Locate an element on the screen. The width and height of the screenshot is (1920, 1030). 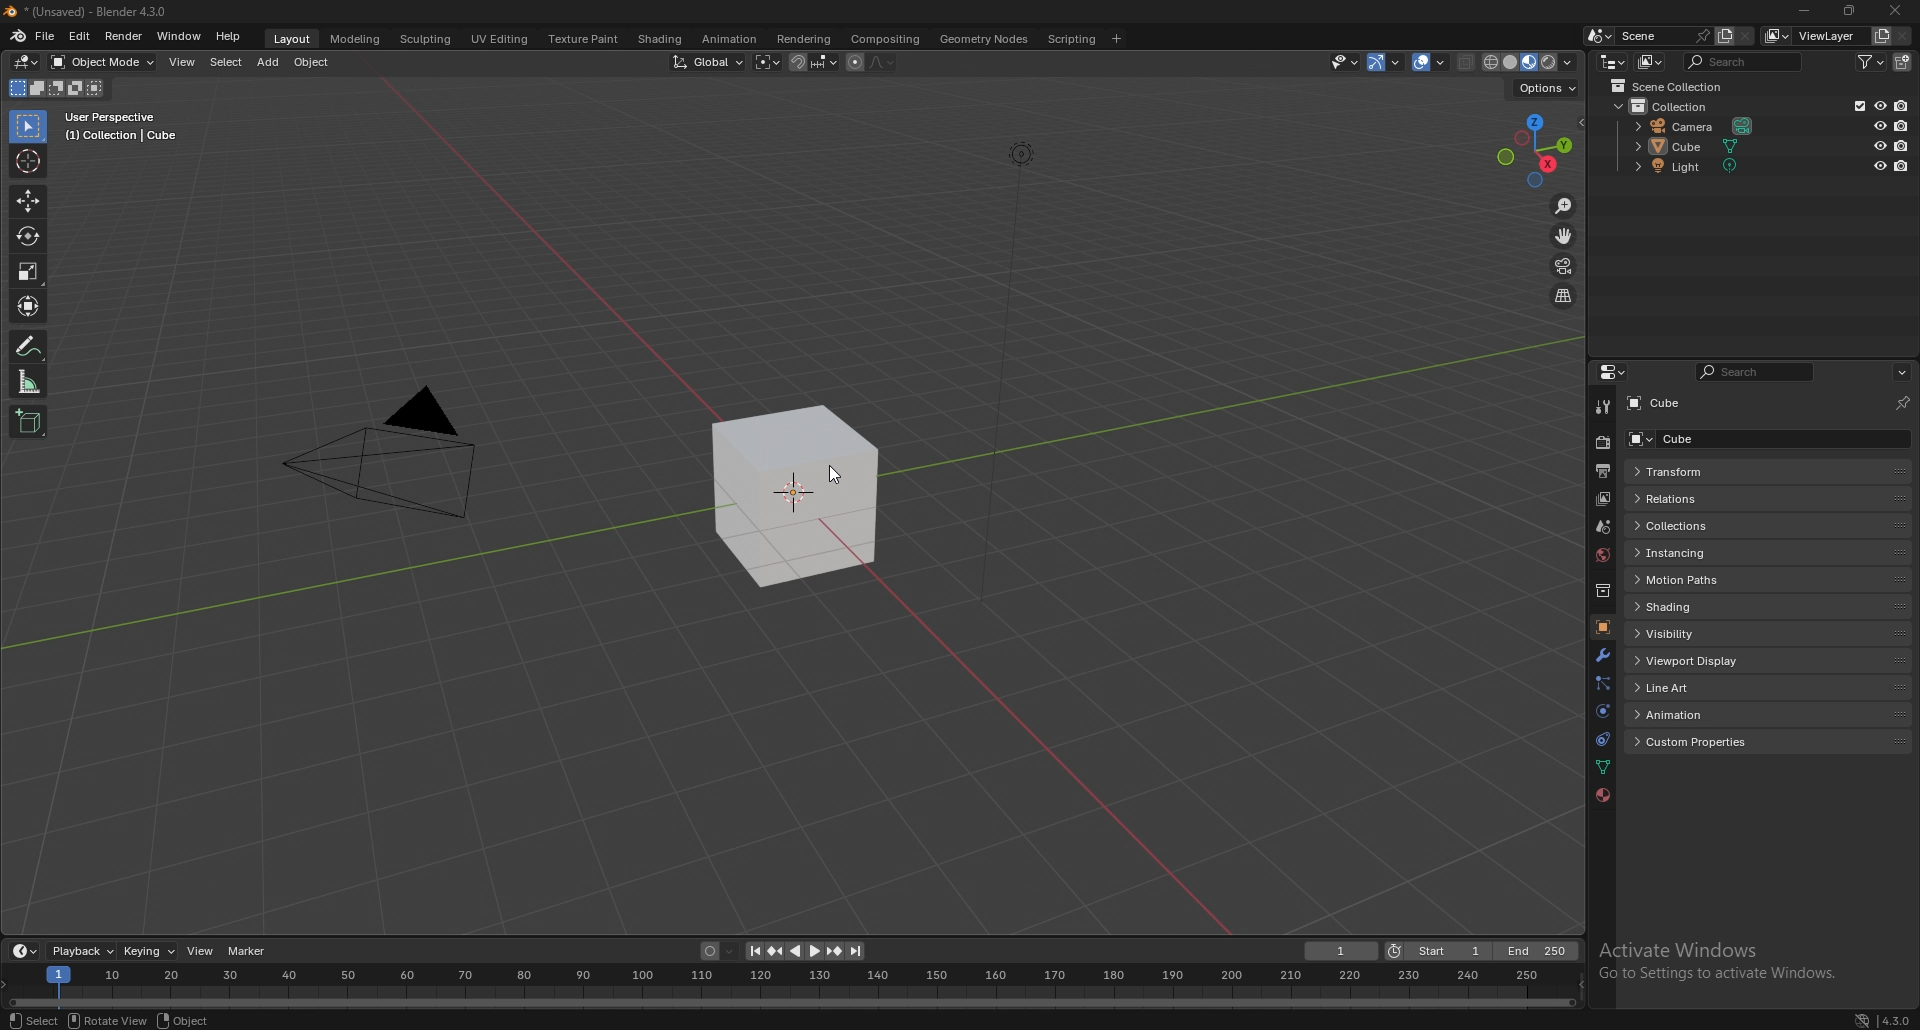
add is located at coordinates (269, 62).